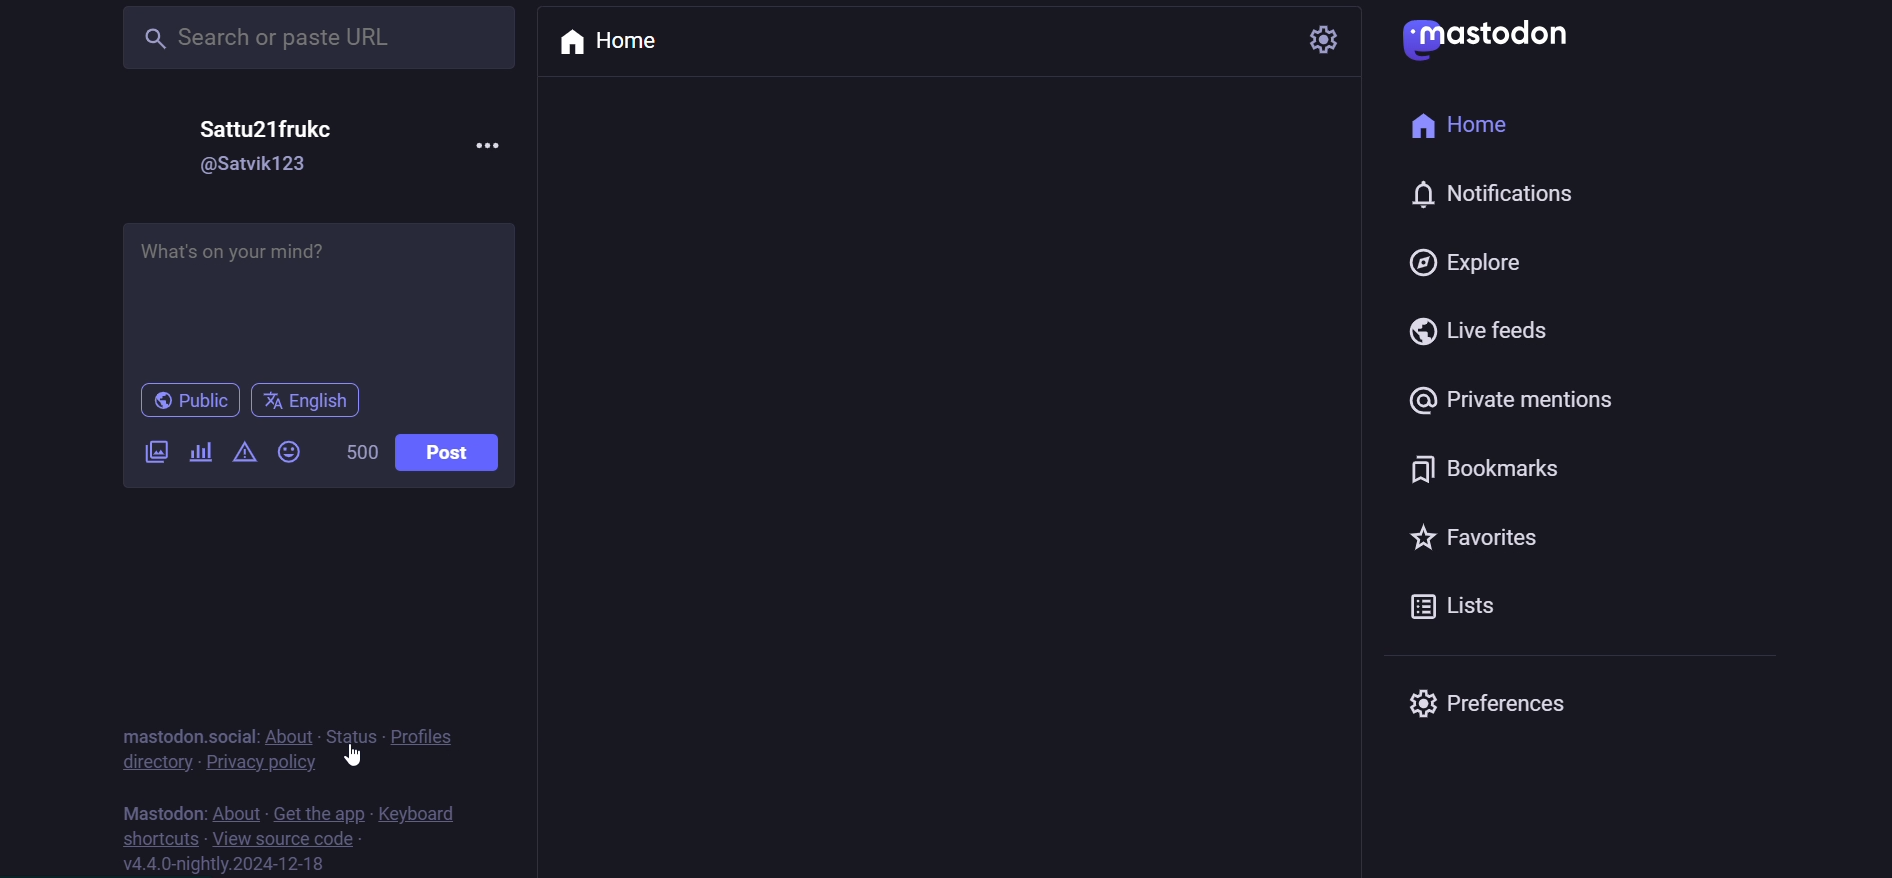 The height and width of the screenshot is (878, 1892). What do you see at coordinates (1473, 536) in the screenshot?
I see `favorite` at bounding box center [1473, 536].